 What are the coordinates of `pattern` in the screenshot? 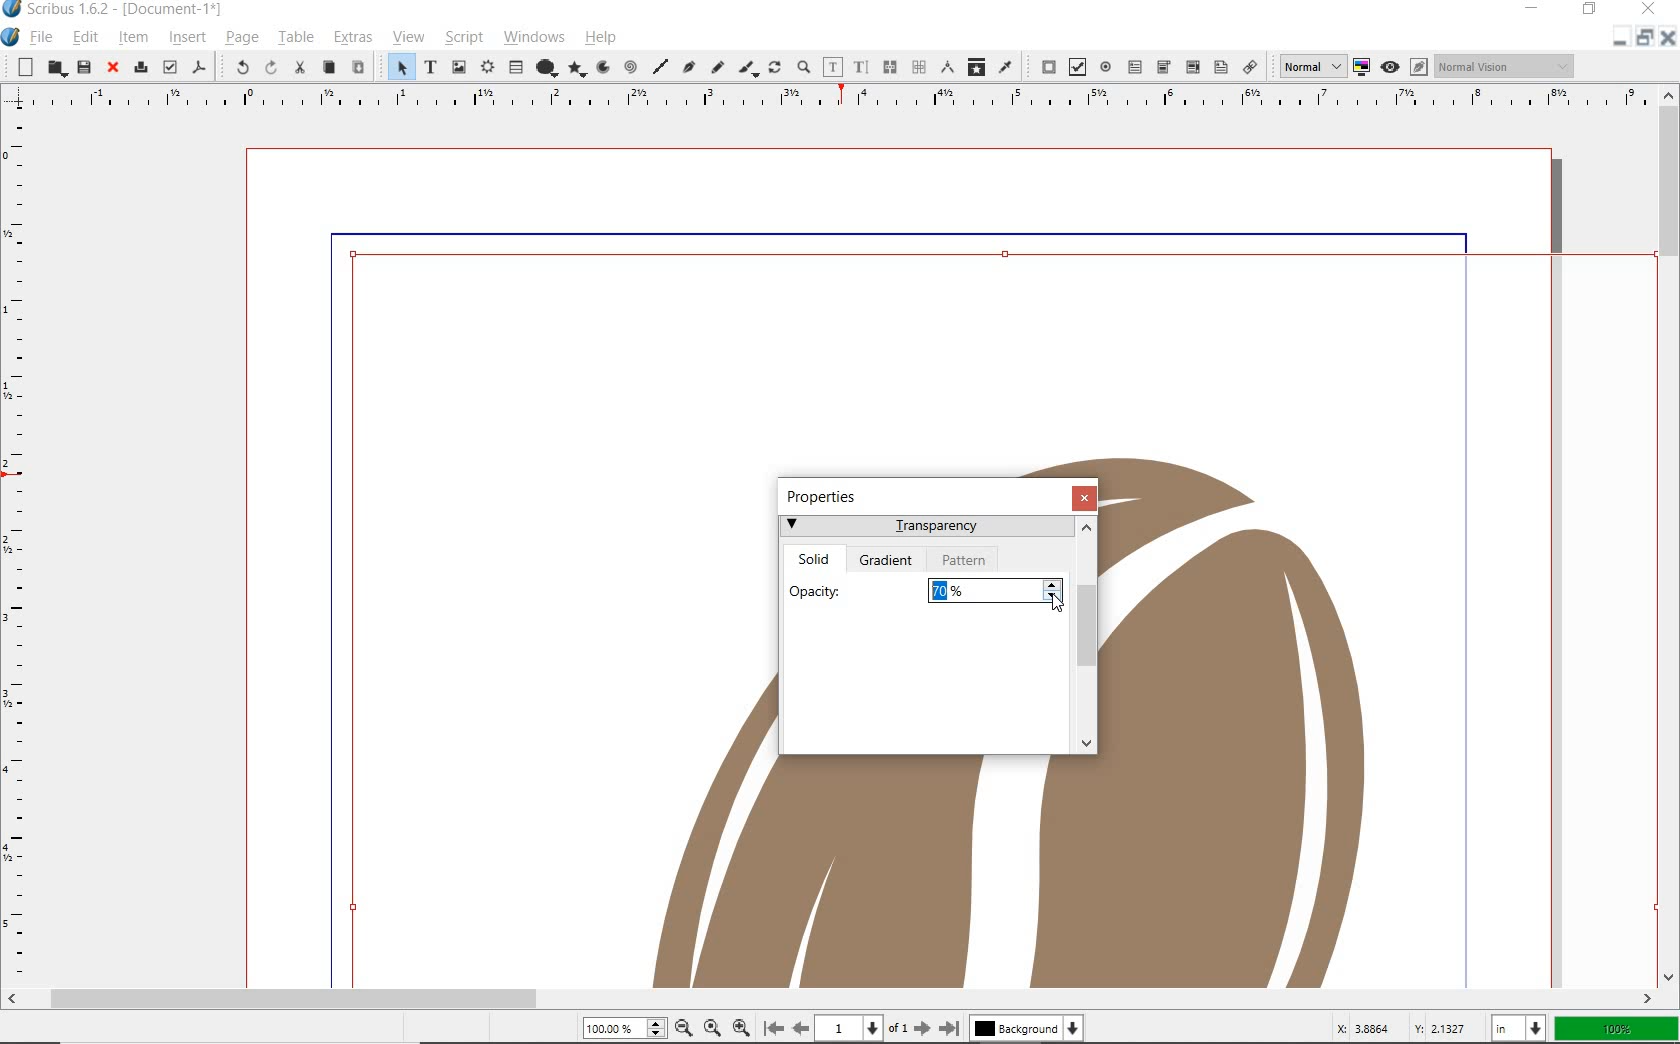 It's located at (965, 559).